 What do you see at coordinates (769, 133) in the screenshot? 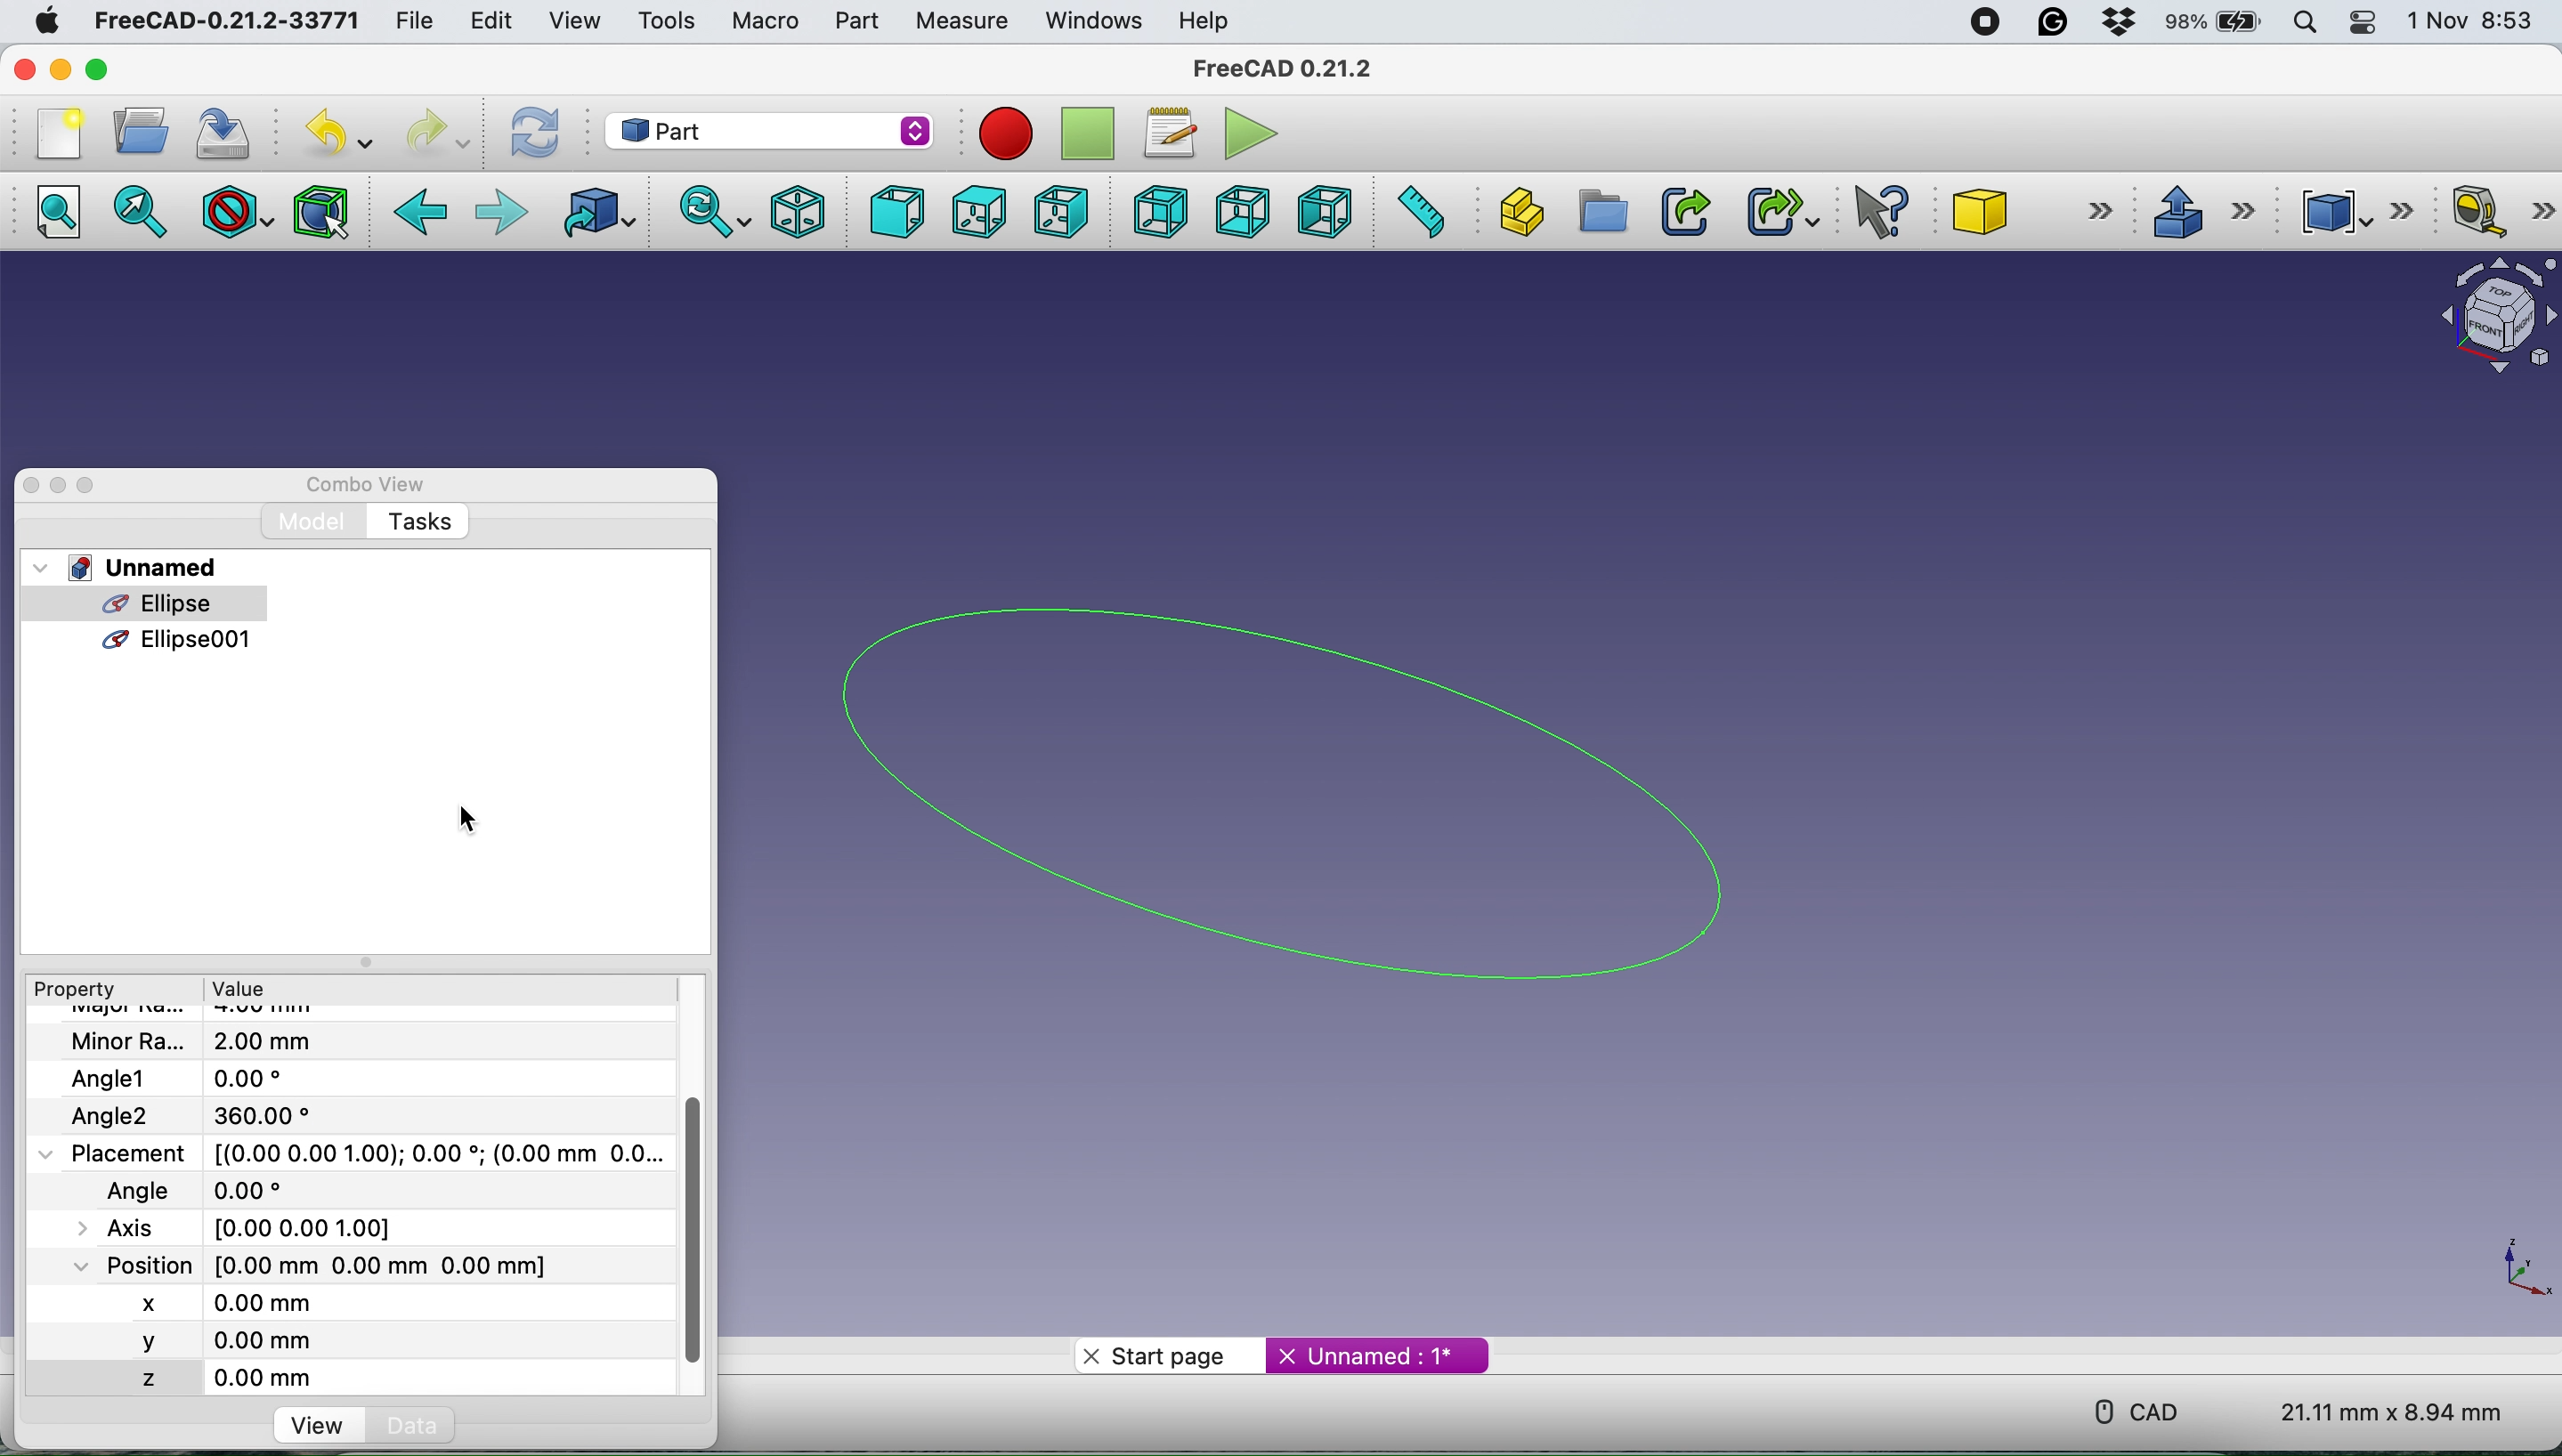
I see `workbench` at bounding box center [769, 133].